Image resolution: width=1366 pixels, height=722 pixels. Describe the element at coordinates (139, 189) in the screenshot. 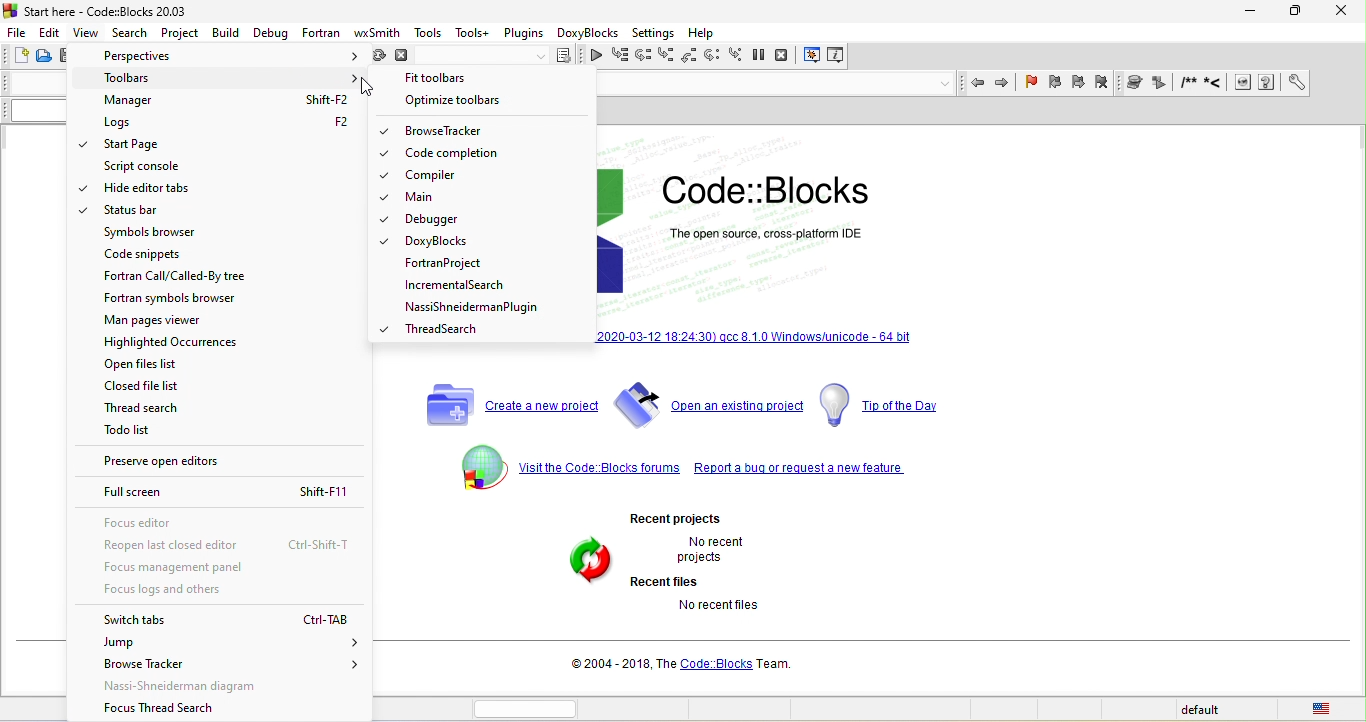

I see `hide editor tabs` at that location.